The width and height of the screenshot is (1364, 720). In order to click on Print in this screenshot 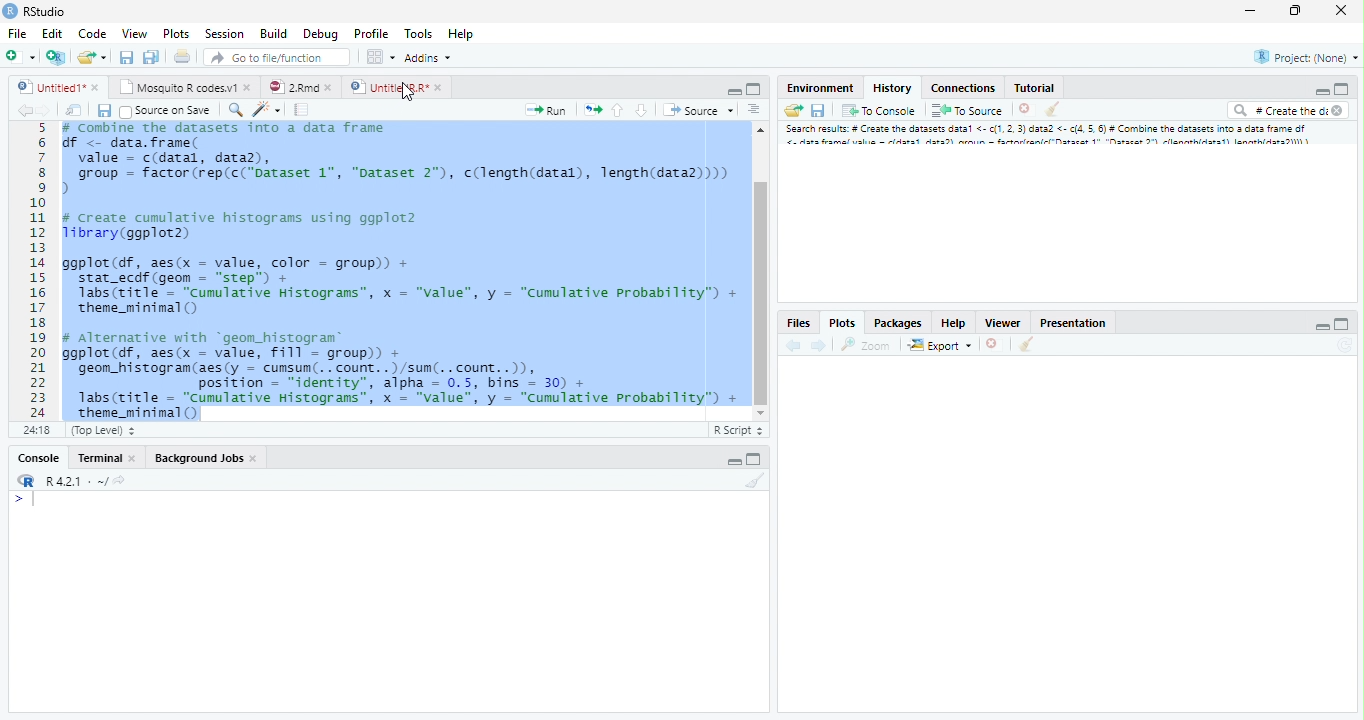, I will do `click(185, 57)`.